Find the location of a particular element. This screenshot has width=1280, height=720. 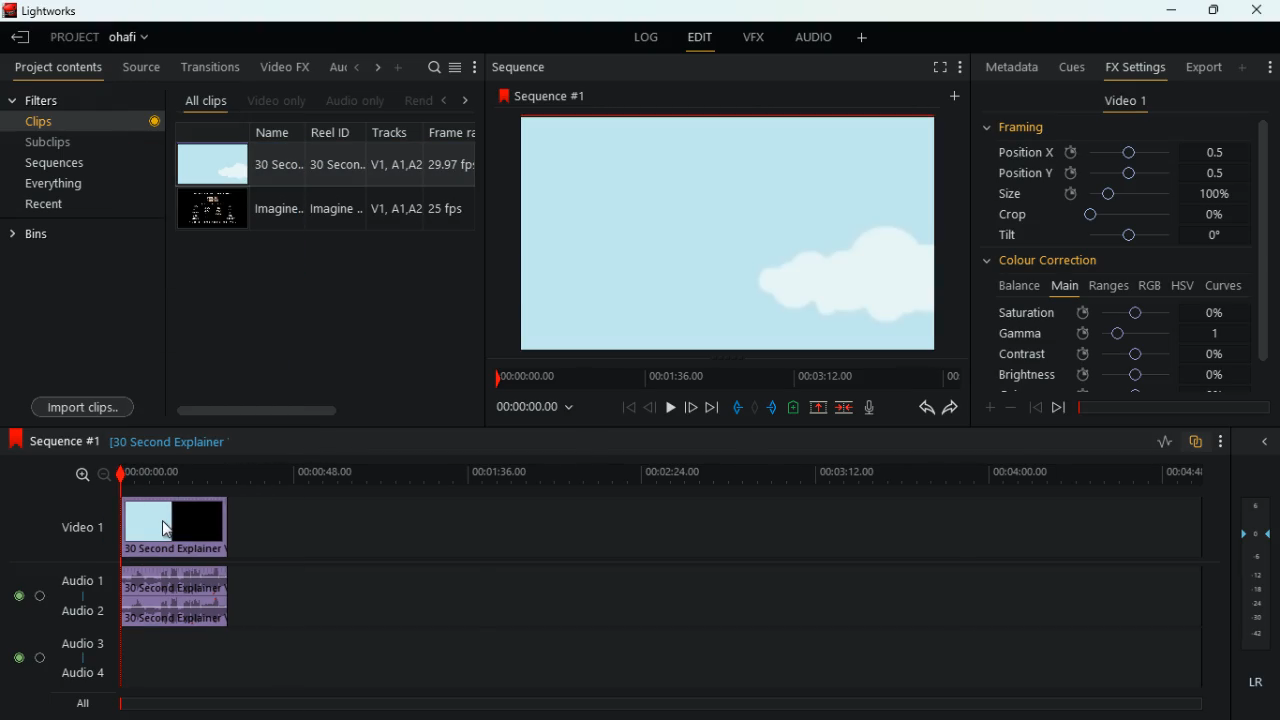

forward is located at coordinates (691, 407).